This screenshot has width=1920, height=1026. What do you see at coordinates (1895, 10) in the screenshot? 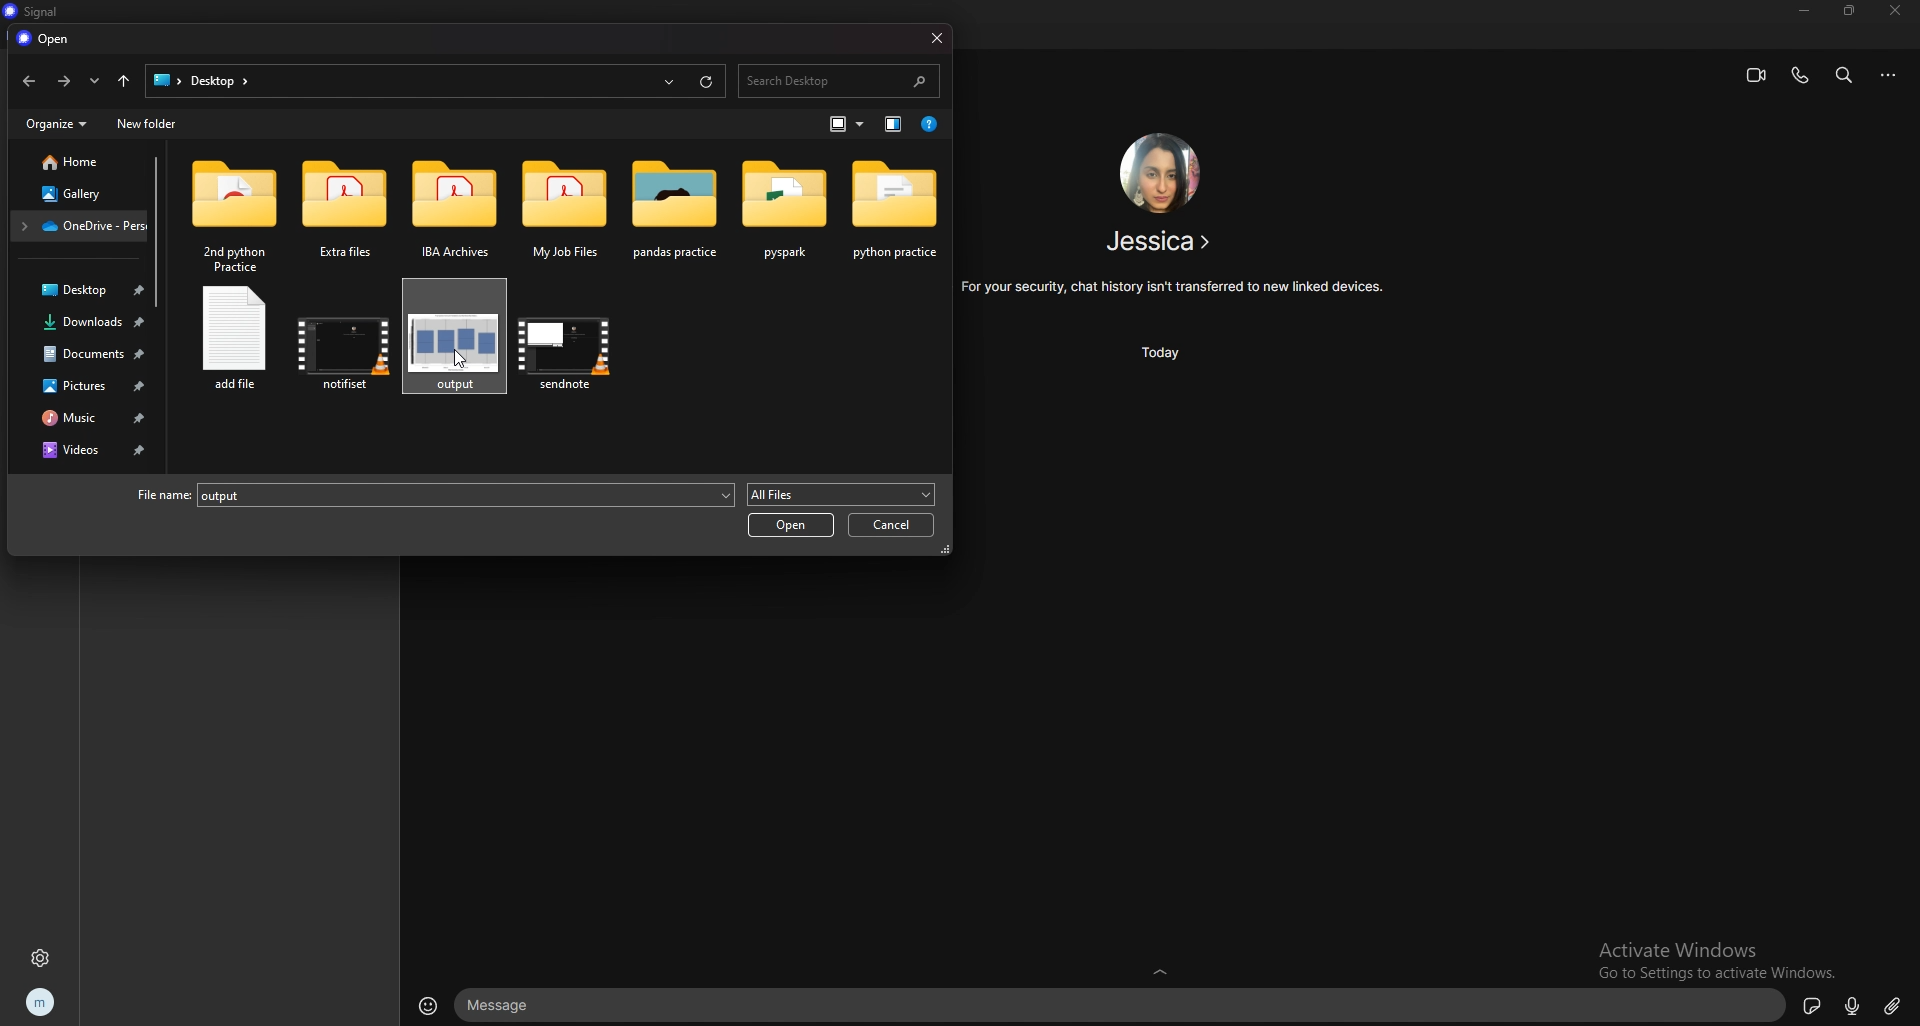
I see `close` at bounding box center [1895, 10].